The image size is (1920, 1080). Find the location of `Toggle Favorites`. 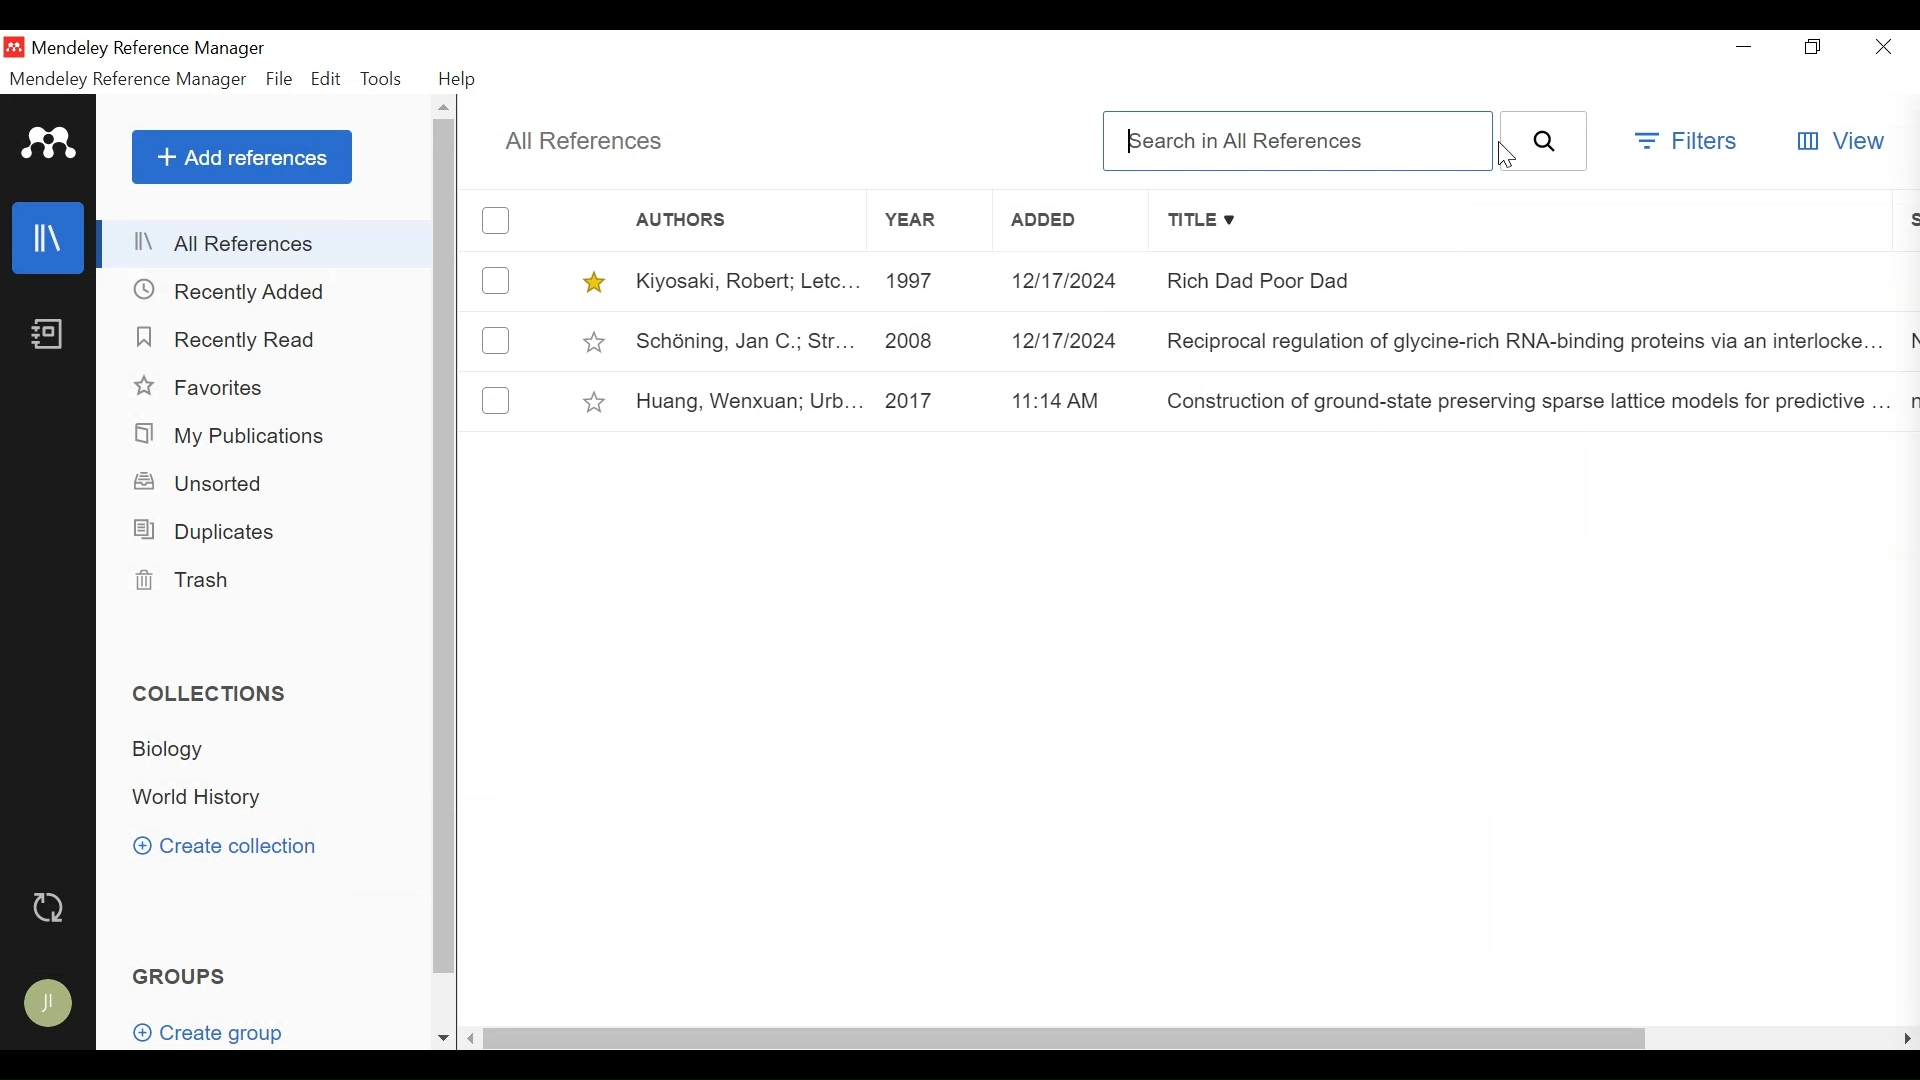

Toggle Favorites is located at coordinates (593, 281).